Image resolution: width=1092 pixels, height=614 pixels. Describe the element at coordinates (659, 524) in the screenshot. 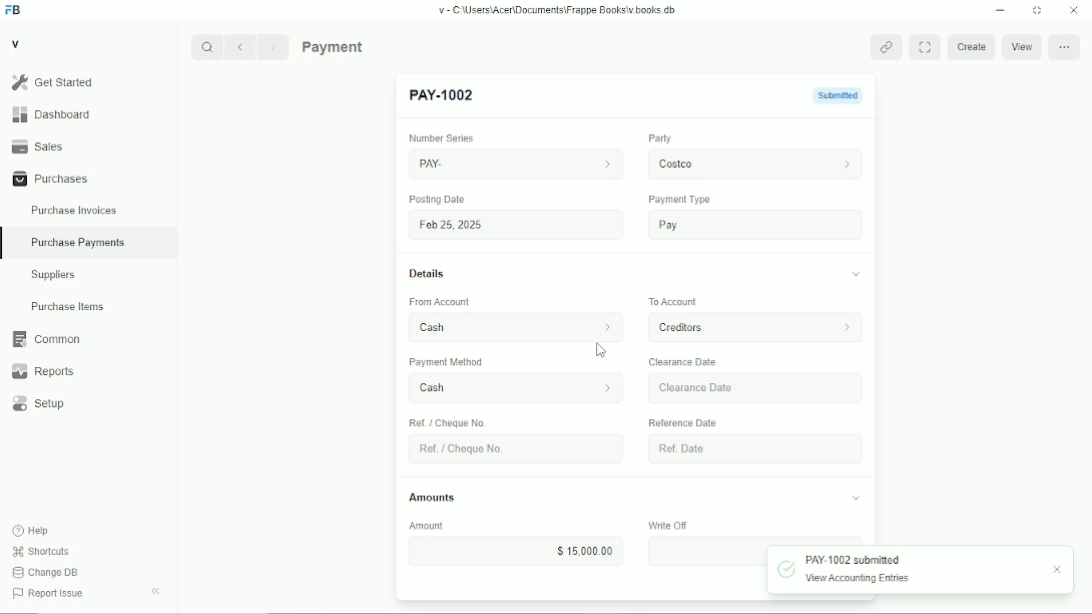

I see `Write OF` at that location.